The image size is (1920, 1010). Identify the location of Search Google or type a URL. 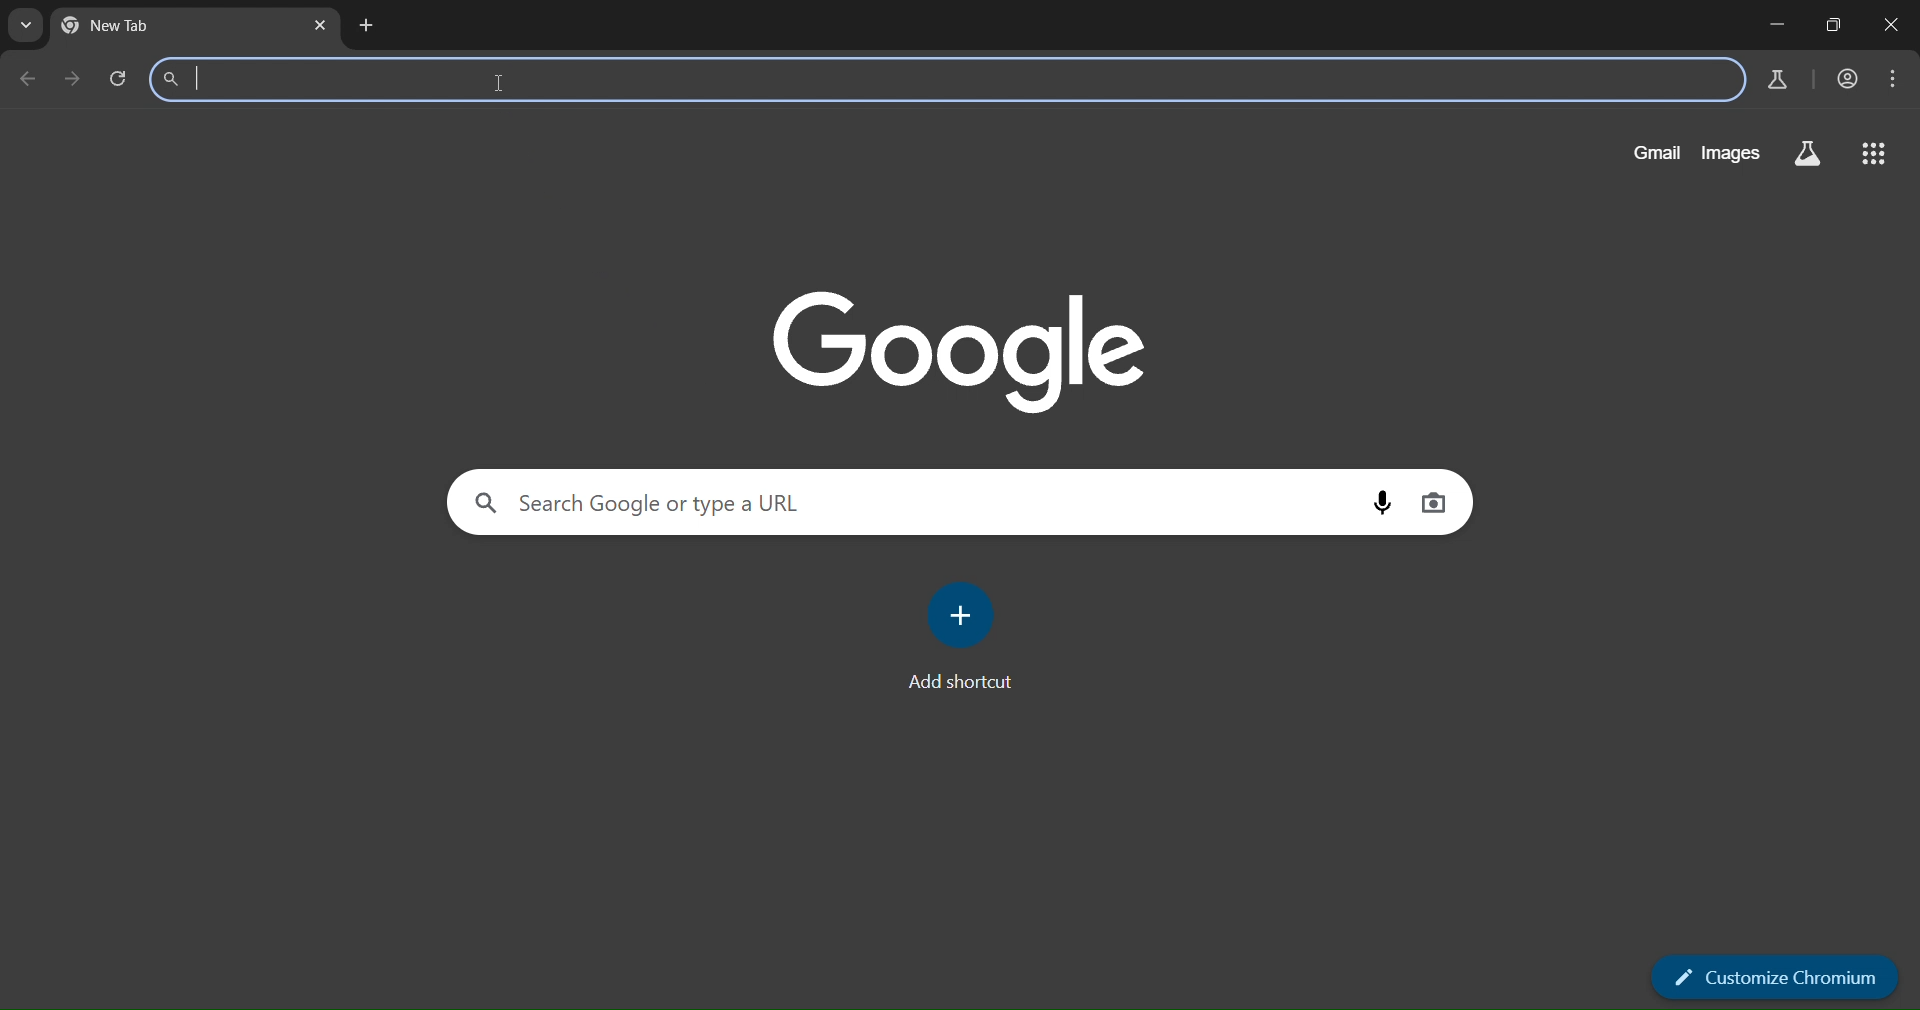
(910, 502).